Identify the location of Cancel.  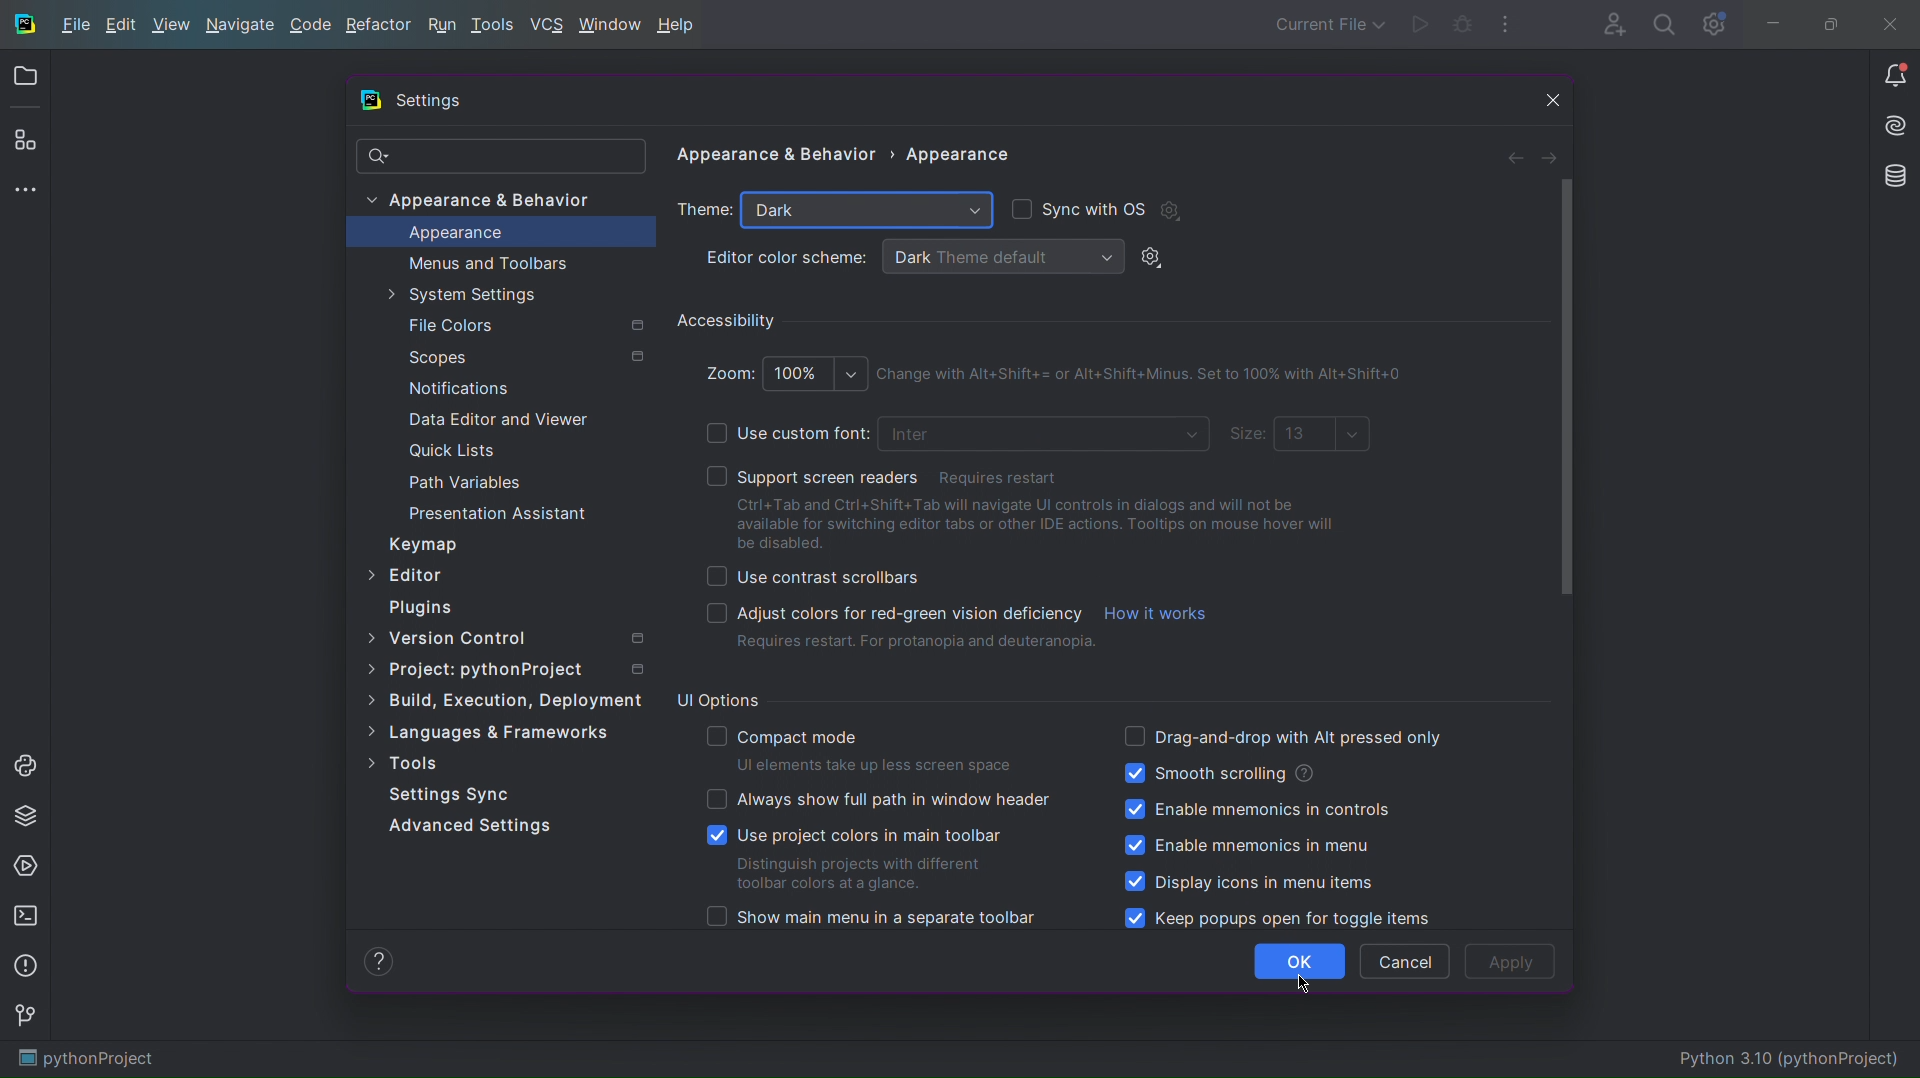
(1404, 961).